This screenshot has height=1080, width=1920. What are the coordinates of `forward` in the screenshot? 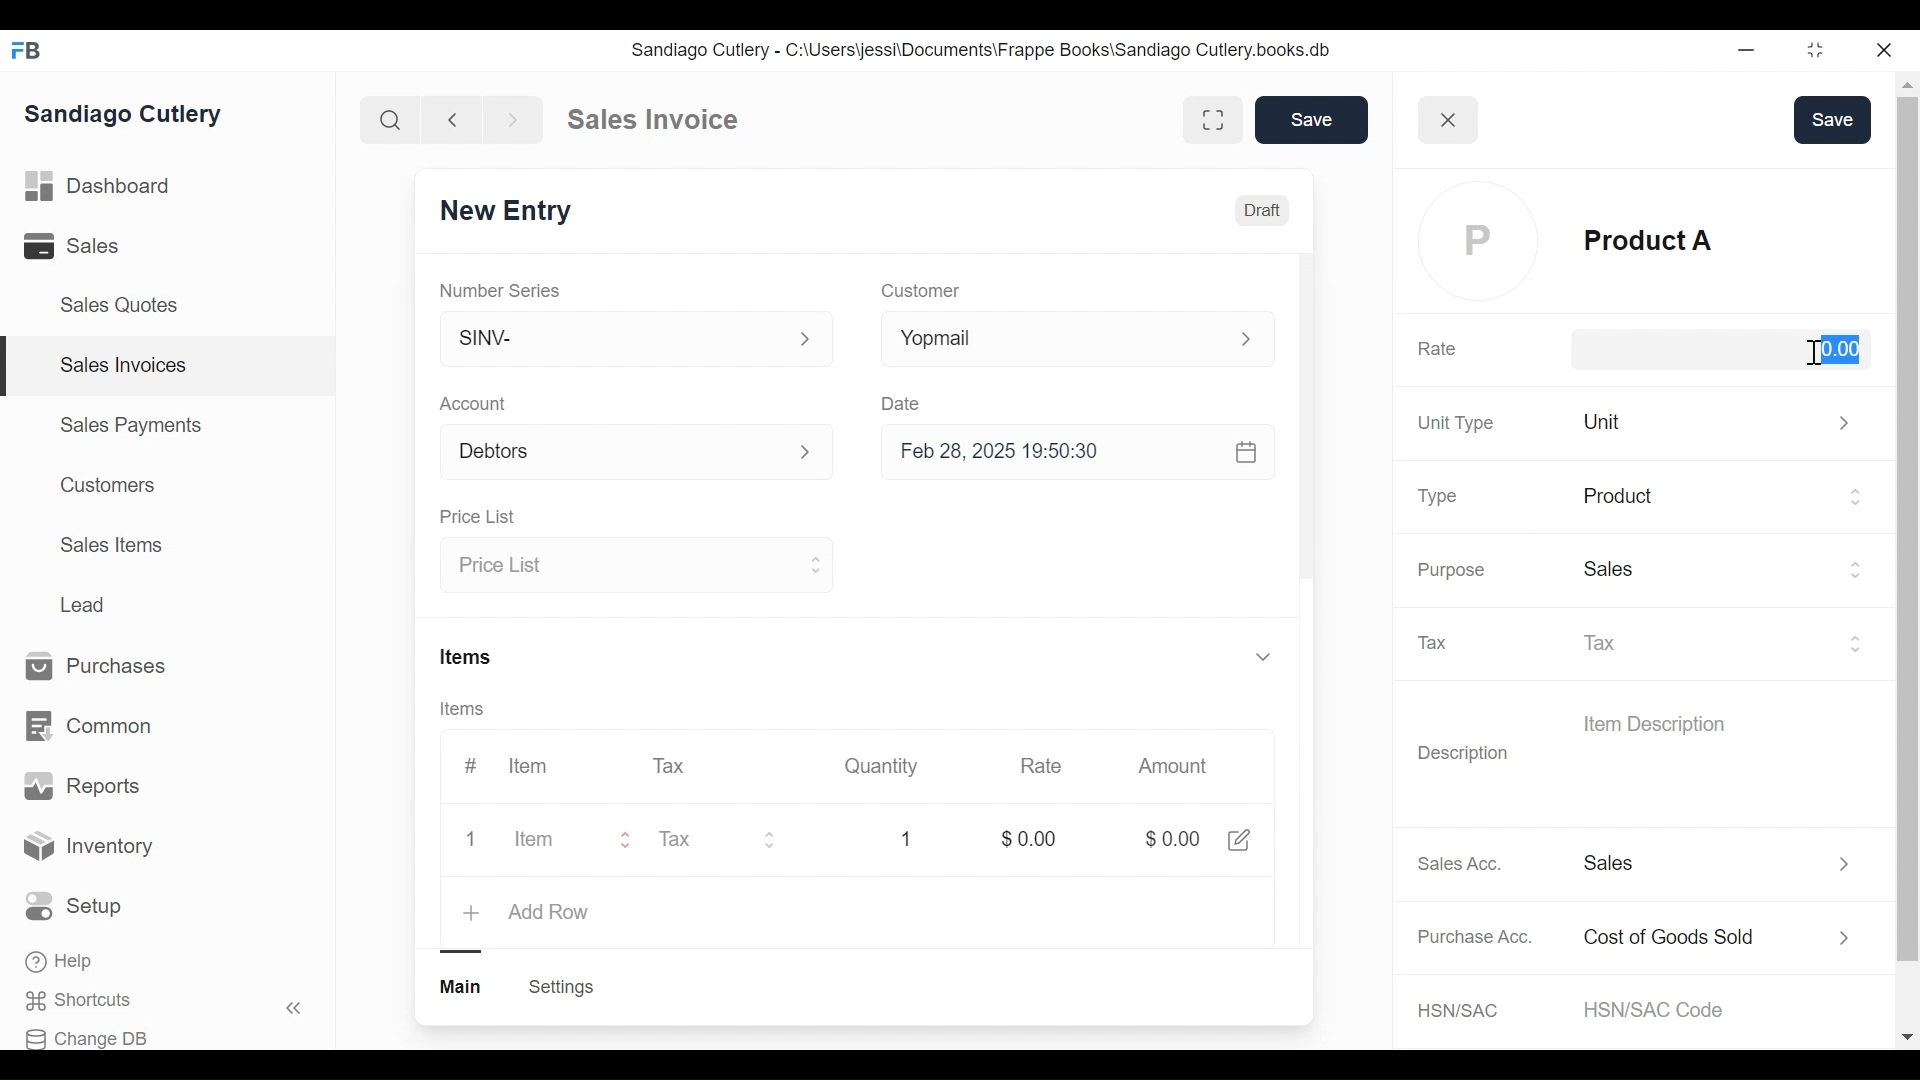 It's located at (514, 118).